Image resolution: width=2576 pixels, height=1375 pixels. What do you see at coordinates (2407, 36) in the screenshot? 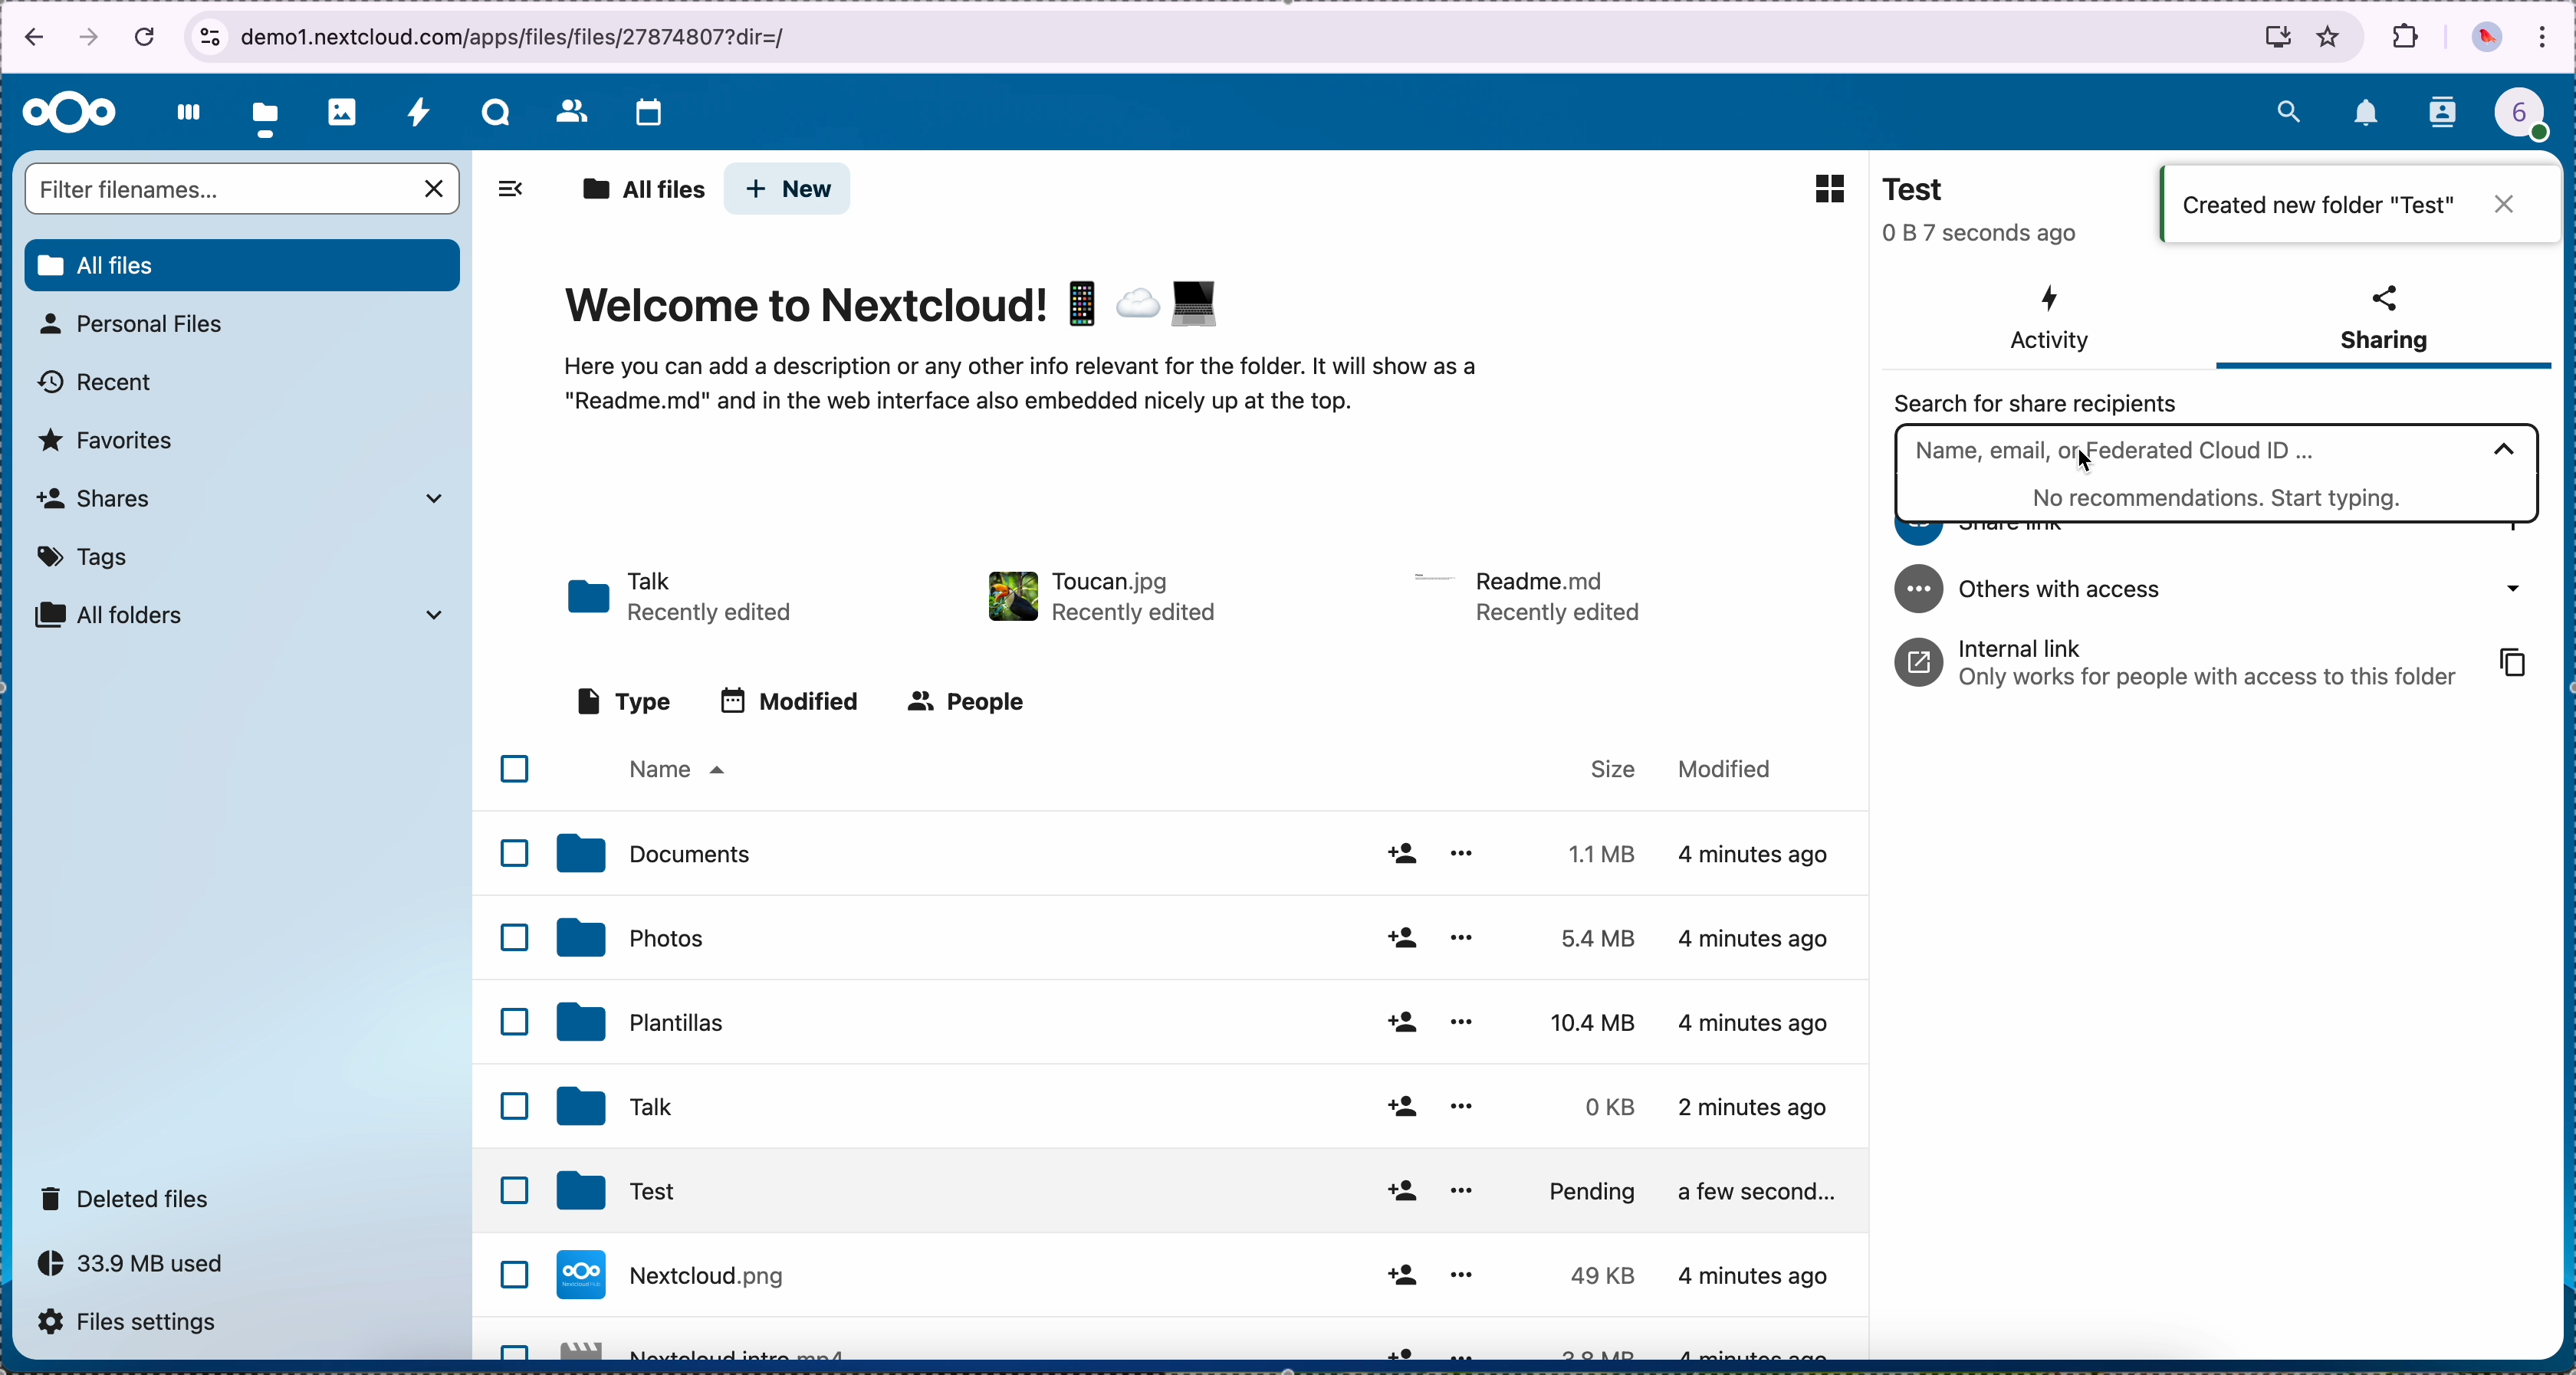
I see `extensions` at bounding box center [2407, 36].